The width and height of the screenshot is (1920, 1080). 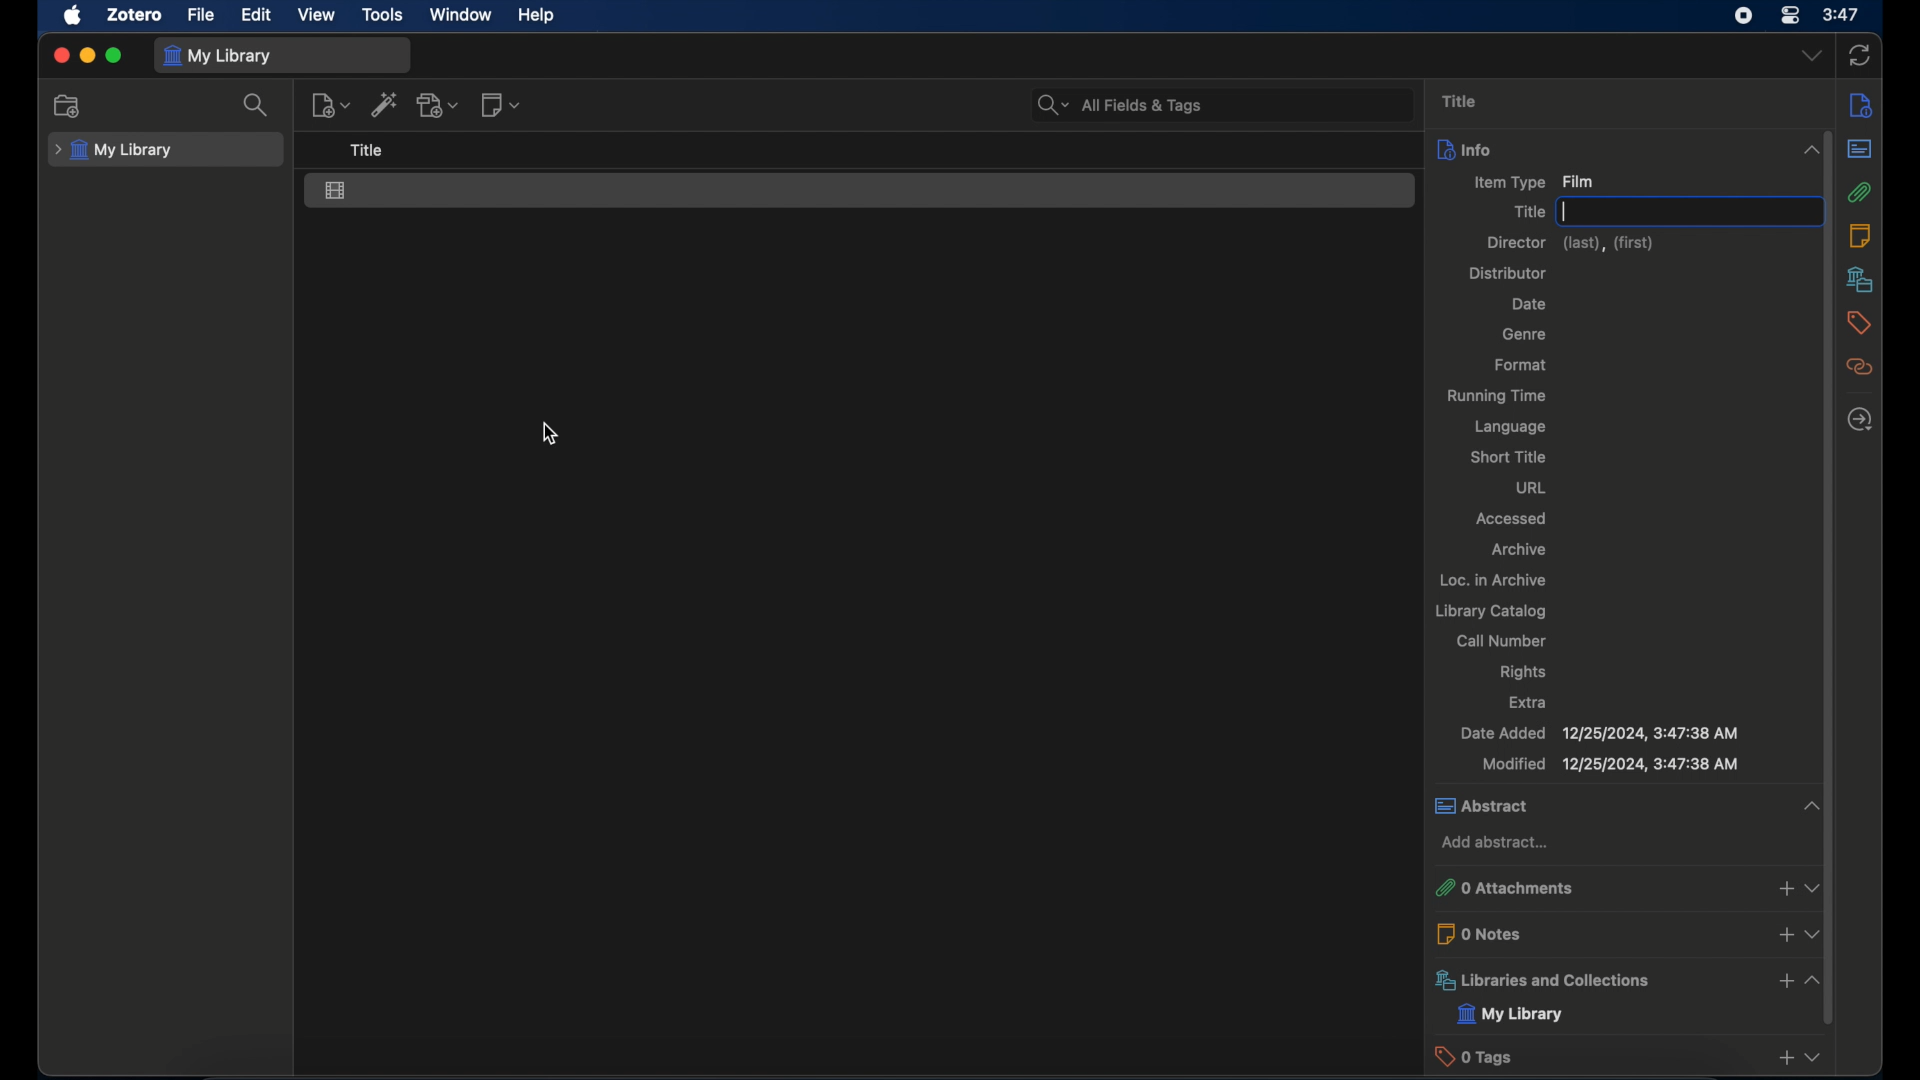 What do you see at coordinates (1508, 456) in the screenshot?
I see `short title` at bounding box center [1508, 456].